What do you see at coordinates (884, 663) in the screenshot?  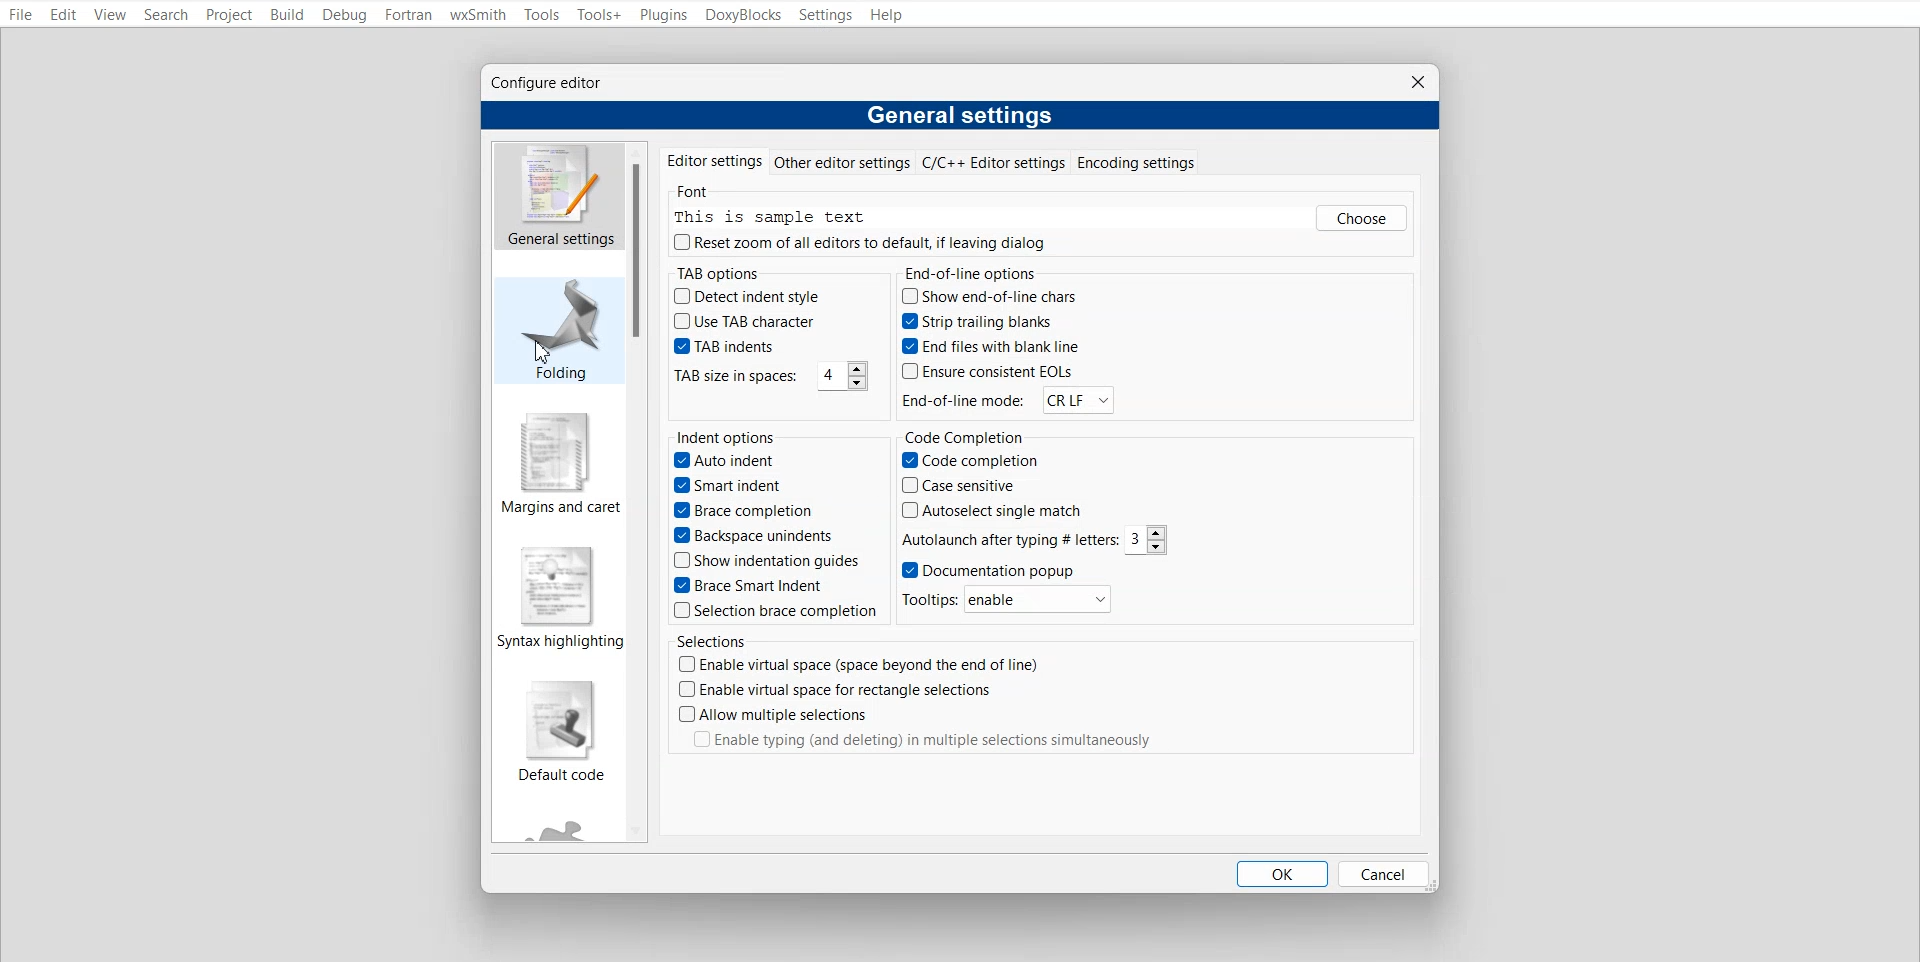 I see `(") Enable virtual space (space beyond the end of line)` at bounding box center [884, 663].